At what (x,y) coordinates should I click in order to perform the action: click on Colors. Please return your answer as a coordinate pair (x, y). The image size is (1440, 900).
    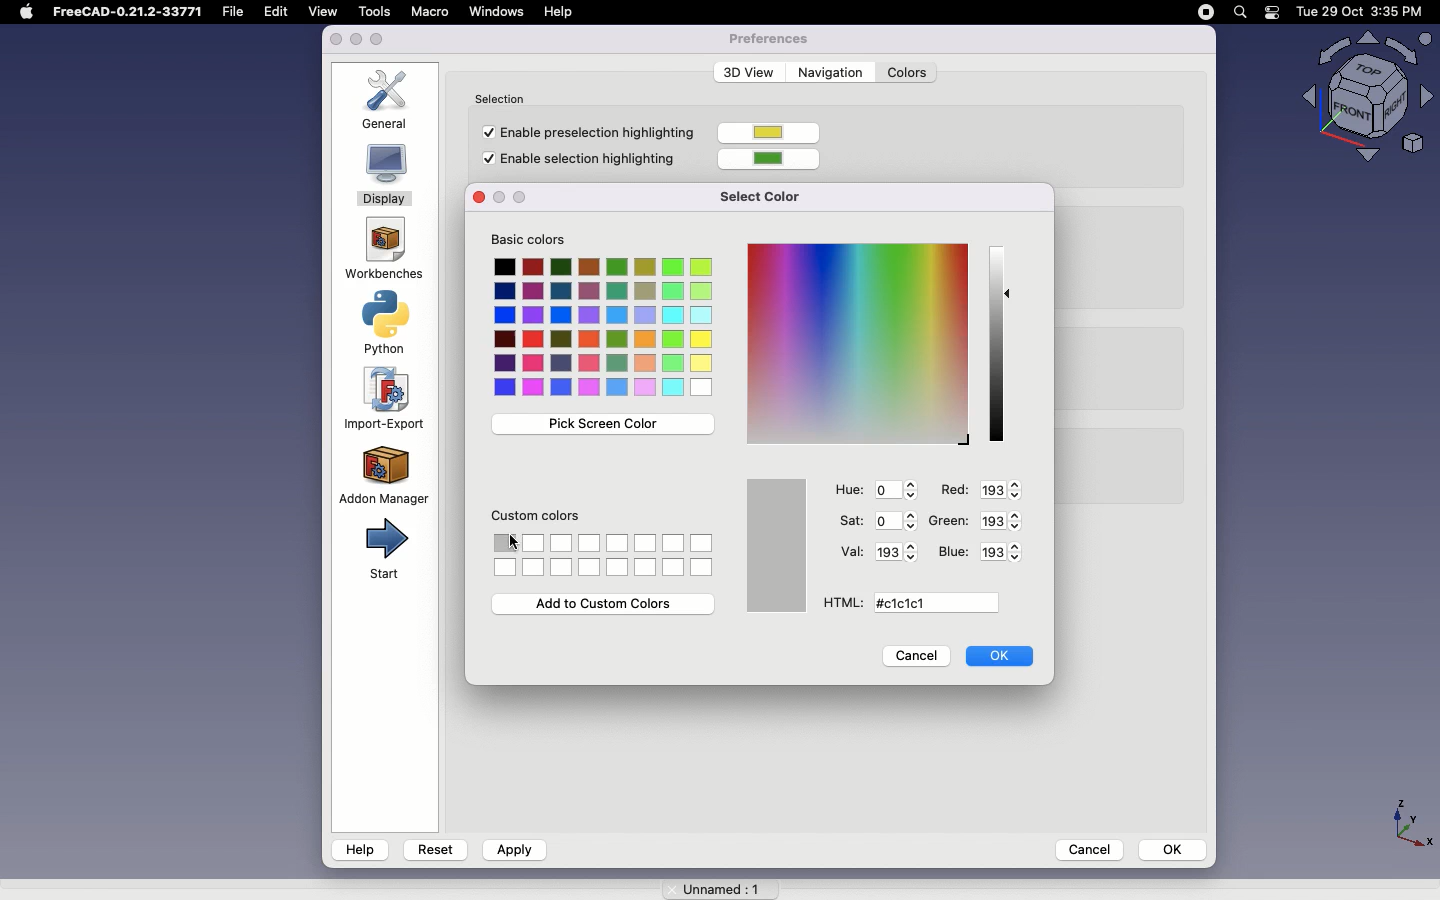
    Looking at the image, I should click on (607, 553).